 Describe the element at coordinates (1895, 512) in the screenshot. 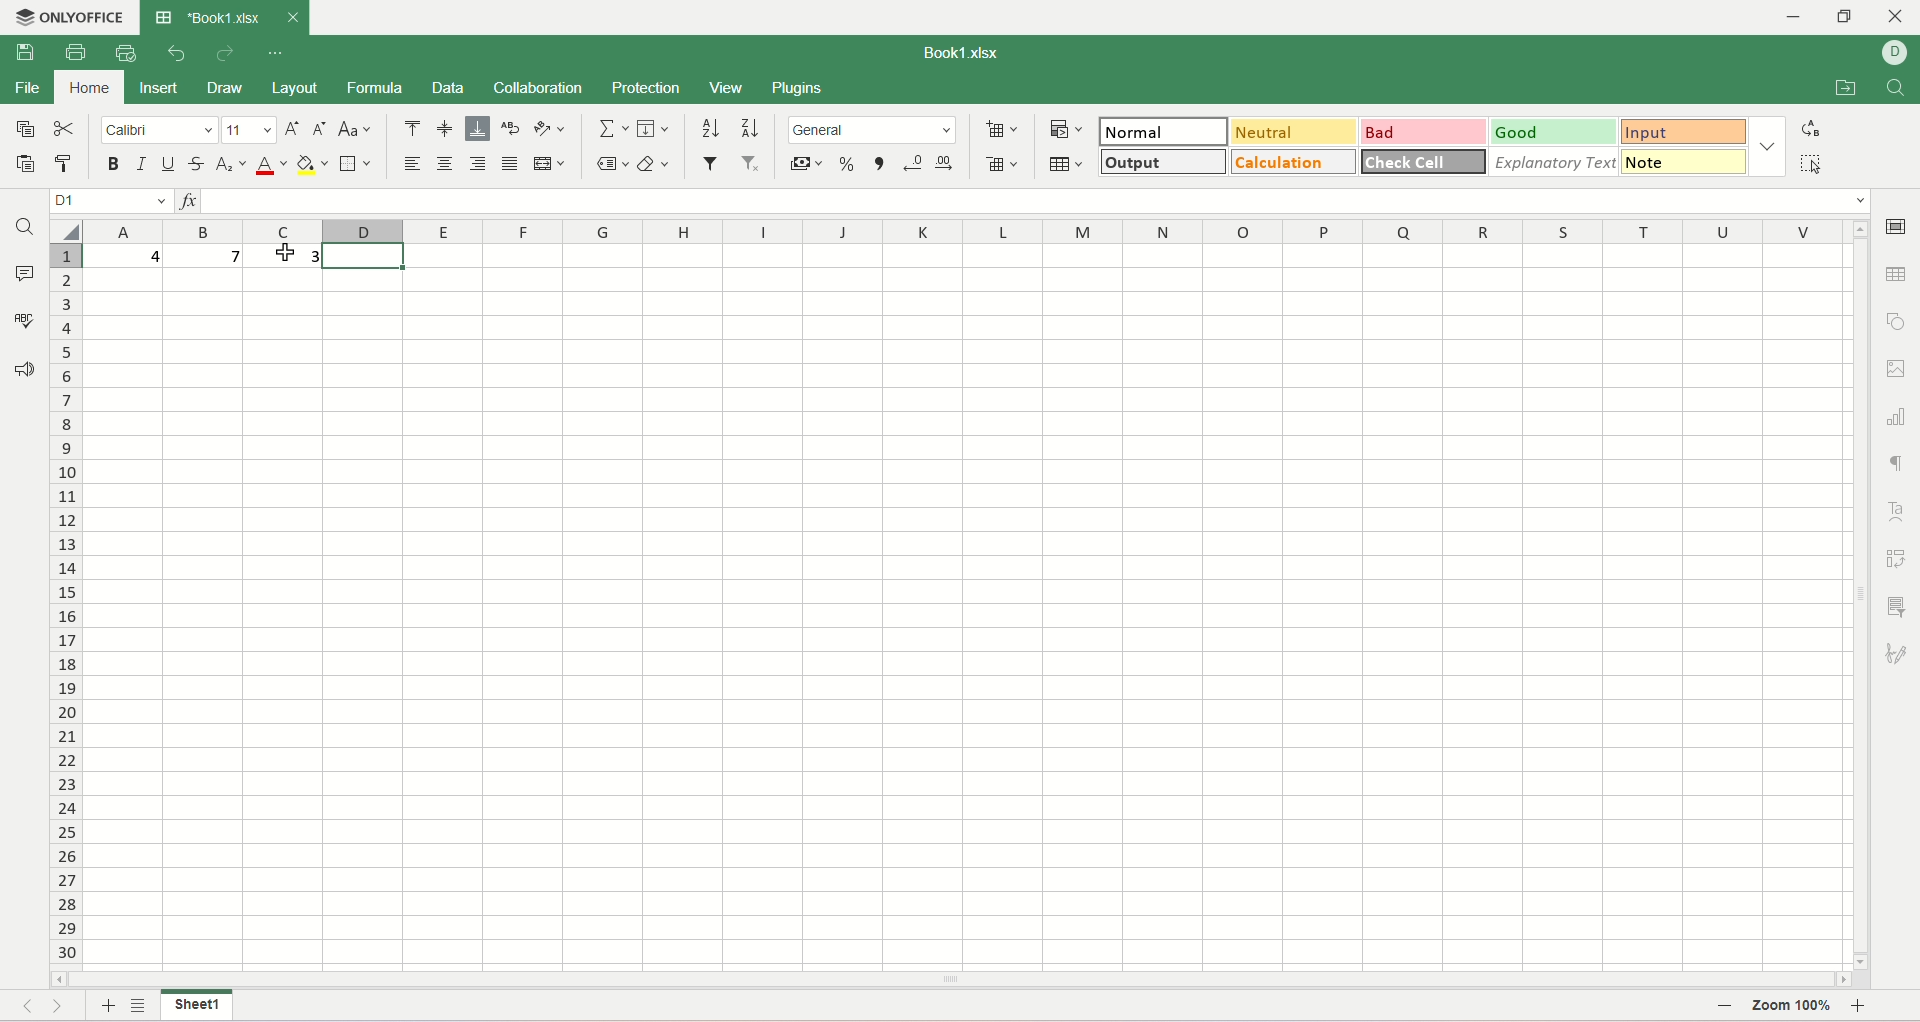

I see `text art settings` at that location.